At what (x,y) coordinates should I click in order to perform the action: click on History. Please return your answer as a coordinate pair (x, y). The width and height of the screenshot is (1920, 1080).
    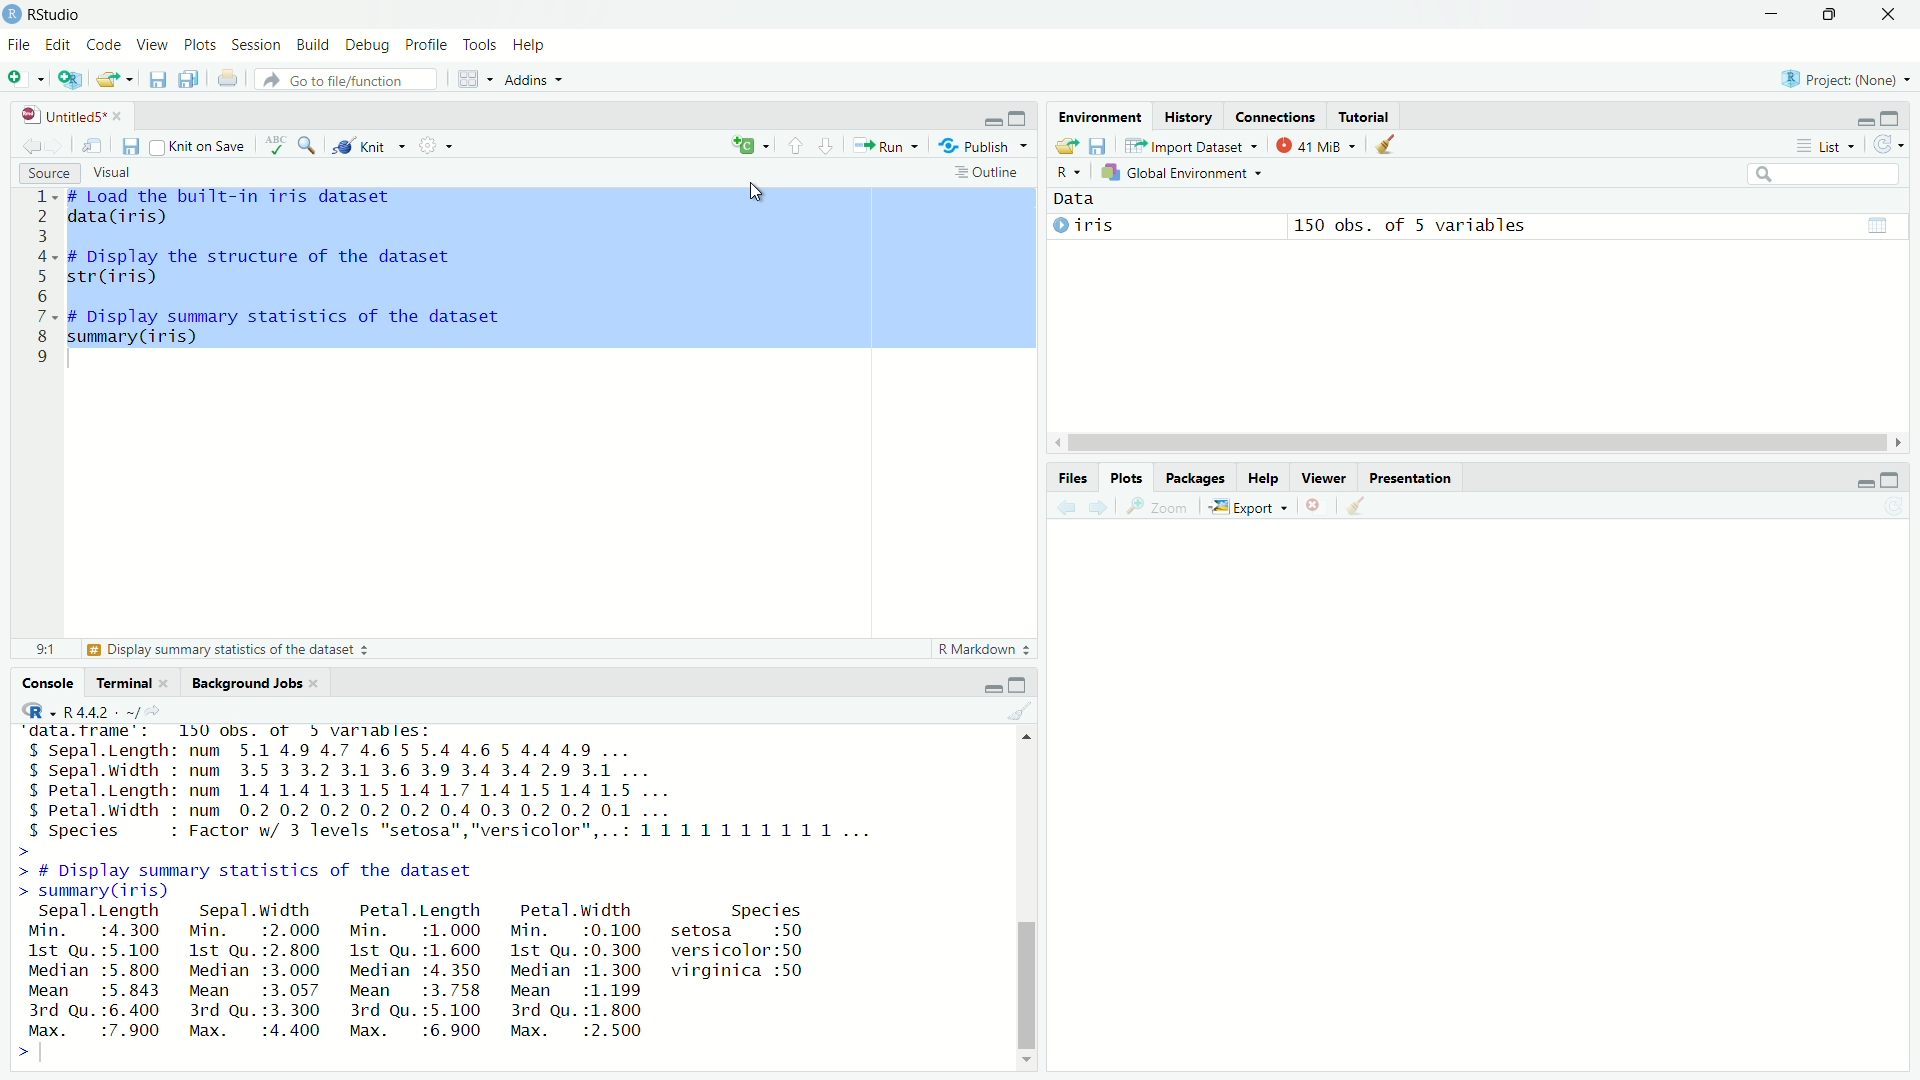
    Looking at the image, I should click on (1187, 117).